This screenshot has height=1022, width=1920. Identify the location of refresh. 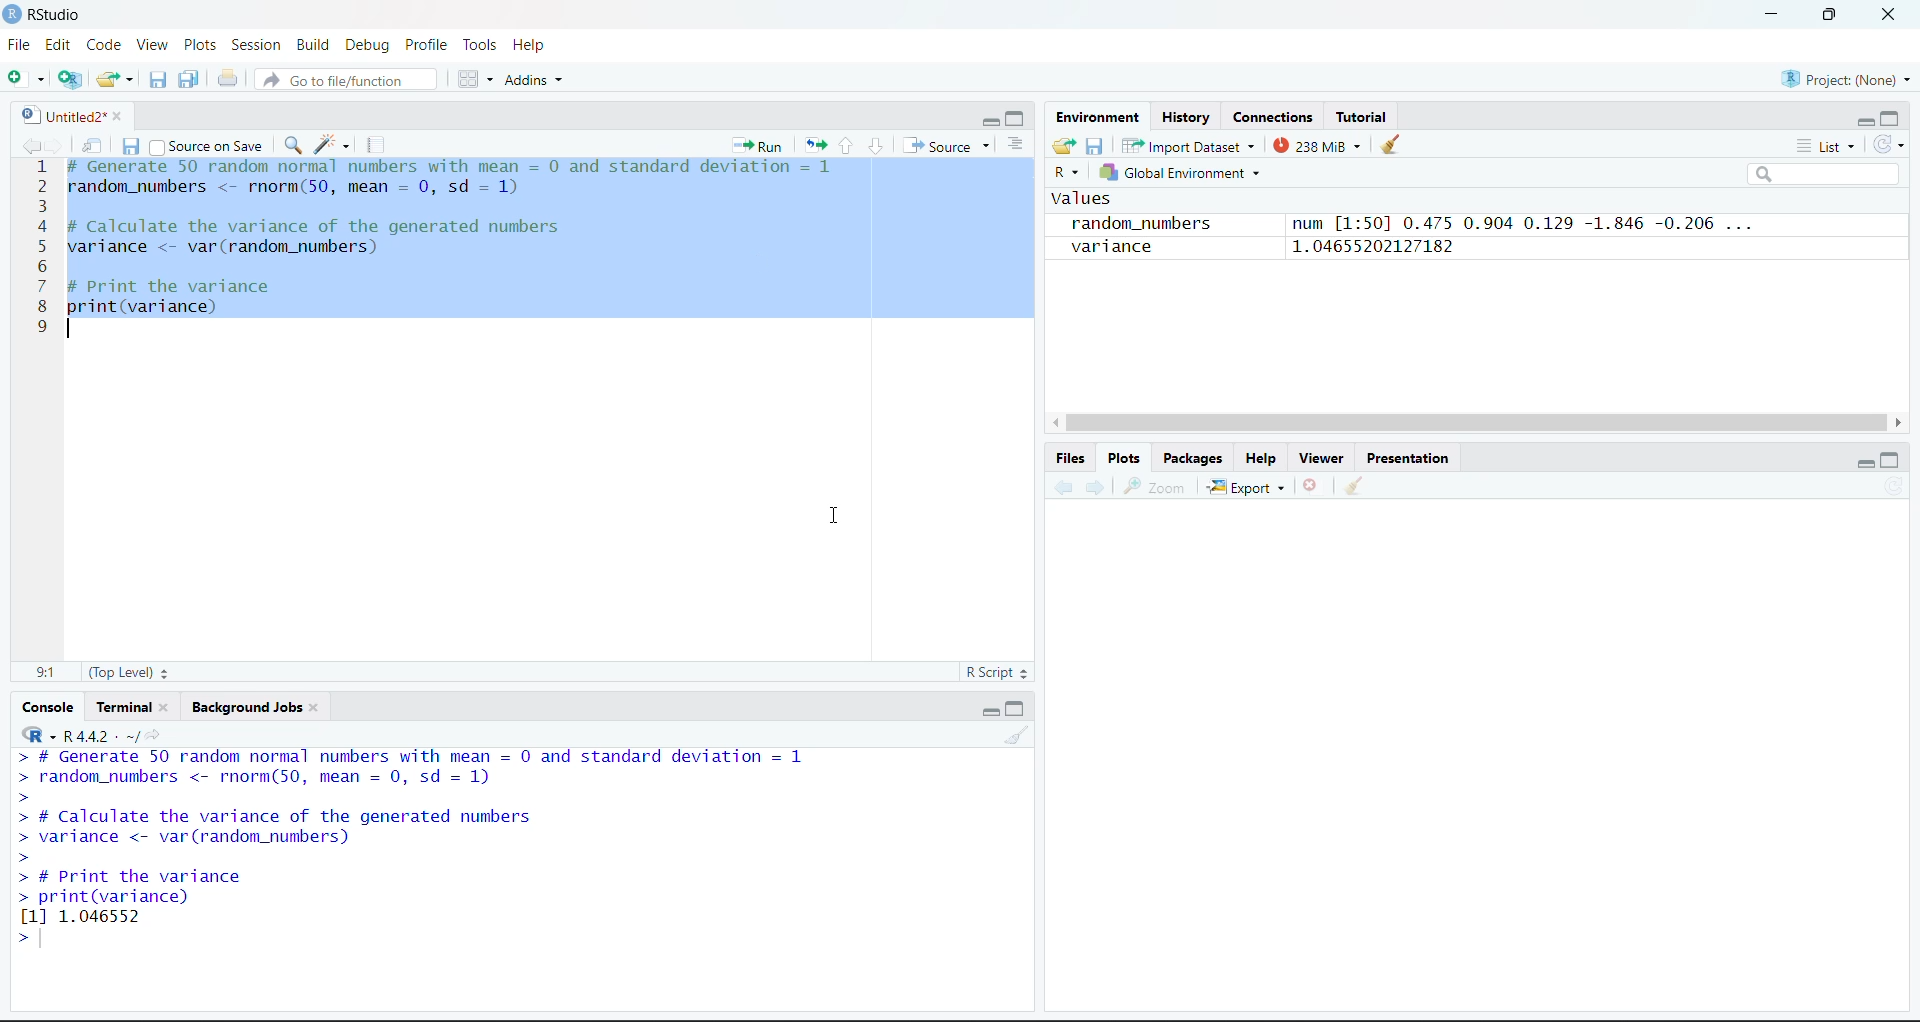
(1888, 145).